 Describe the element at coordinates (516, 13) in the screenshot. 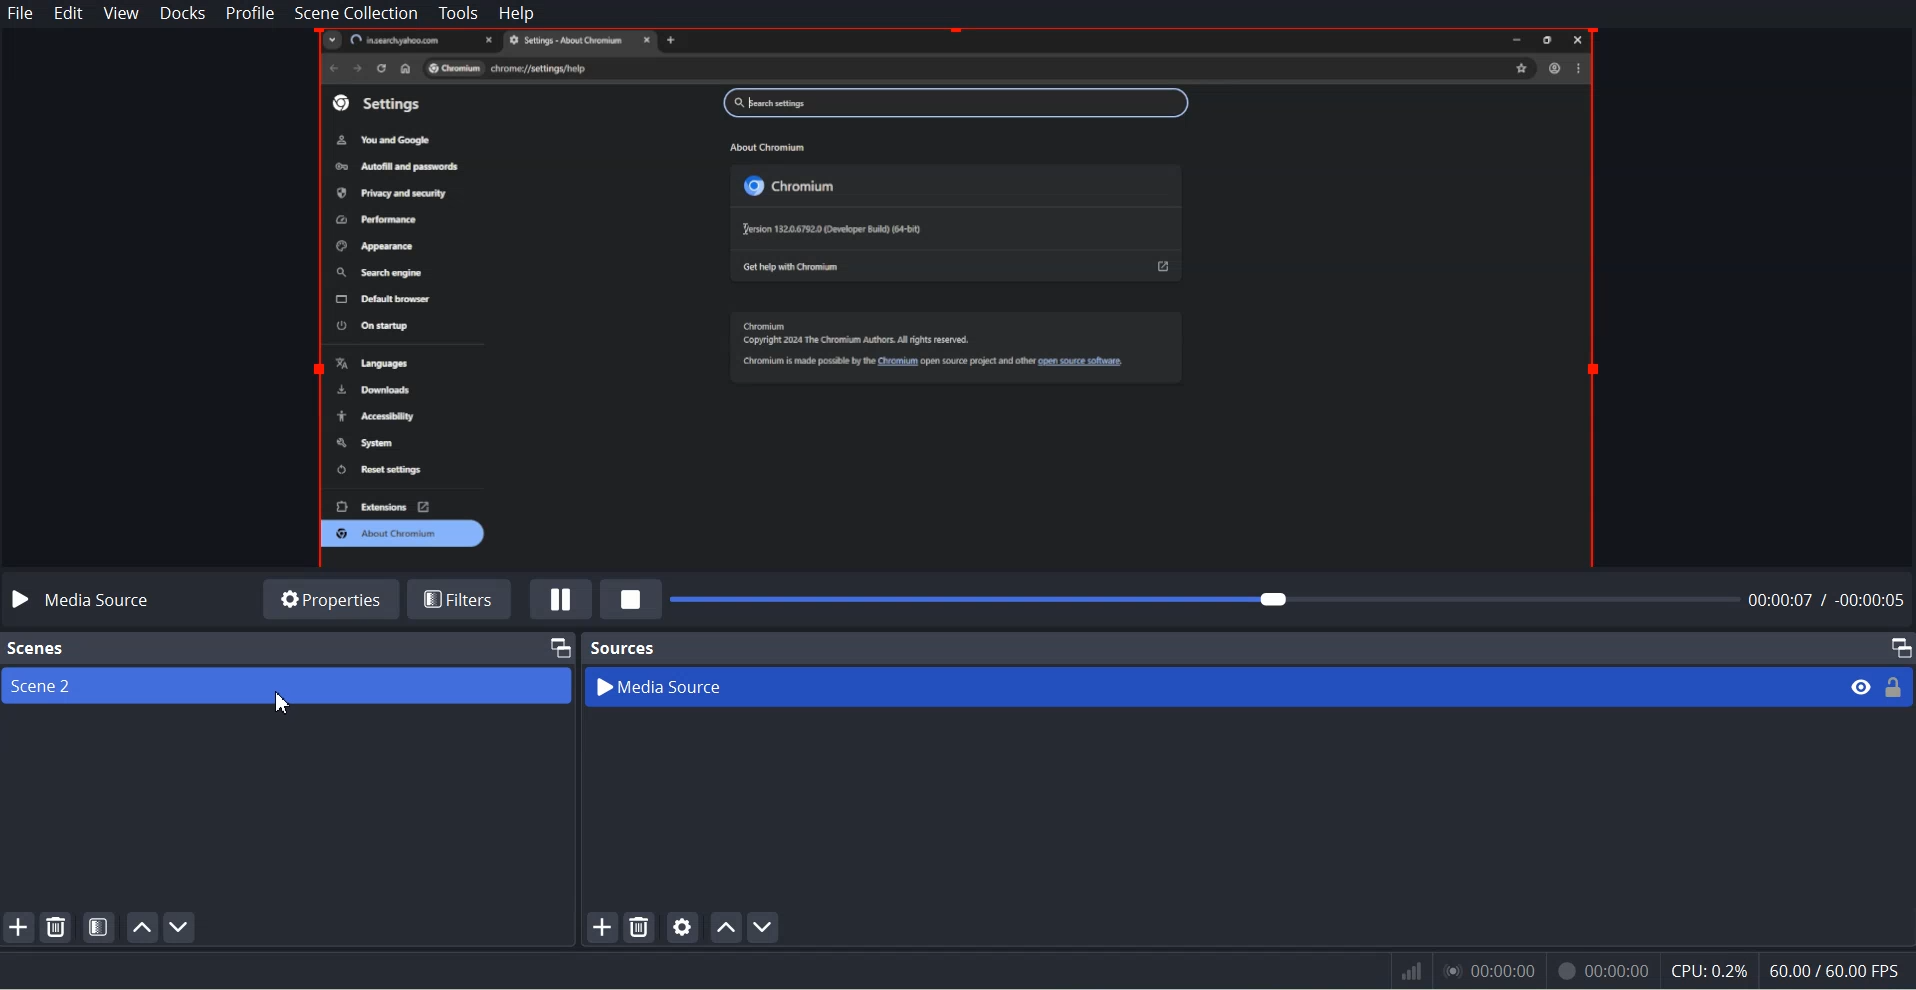

I see `Help` at that location.